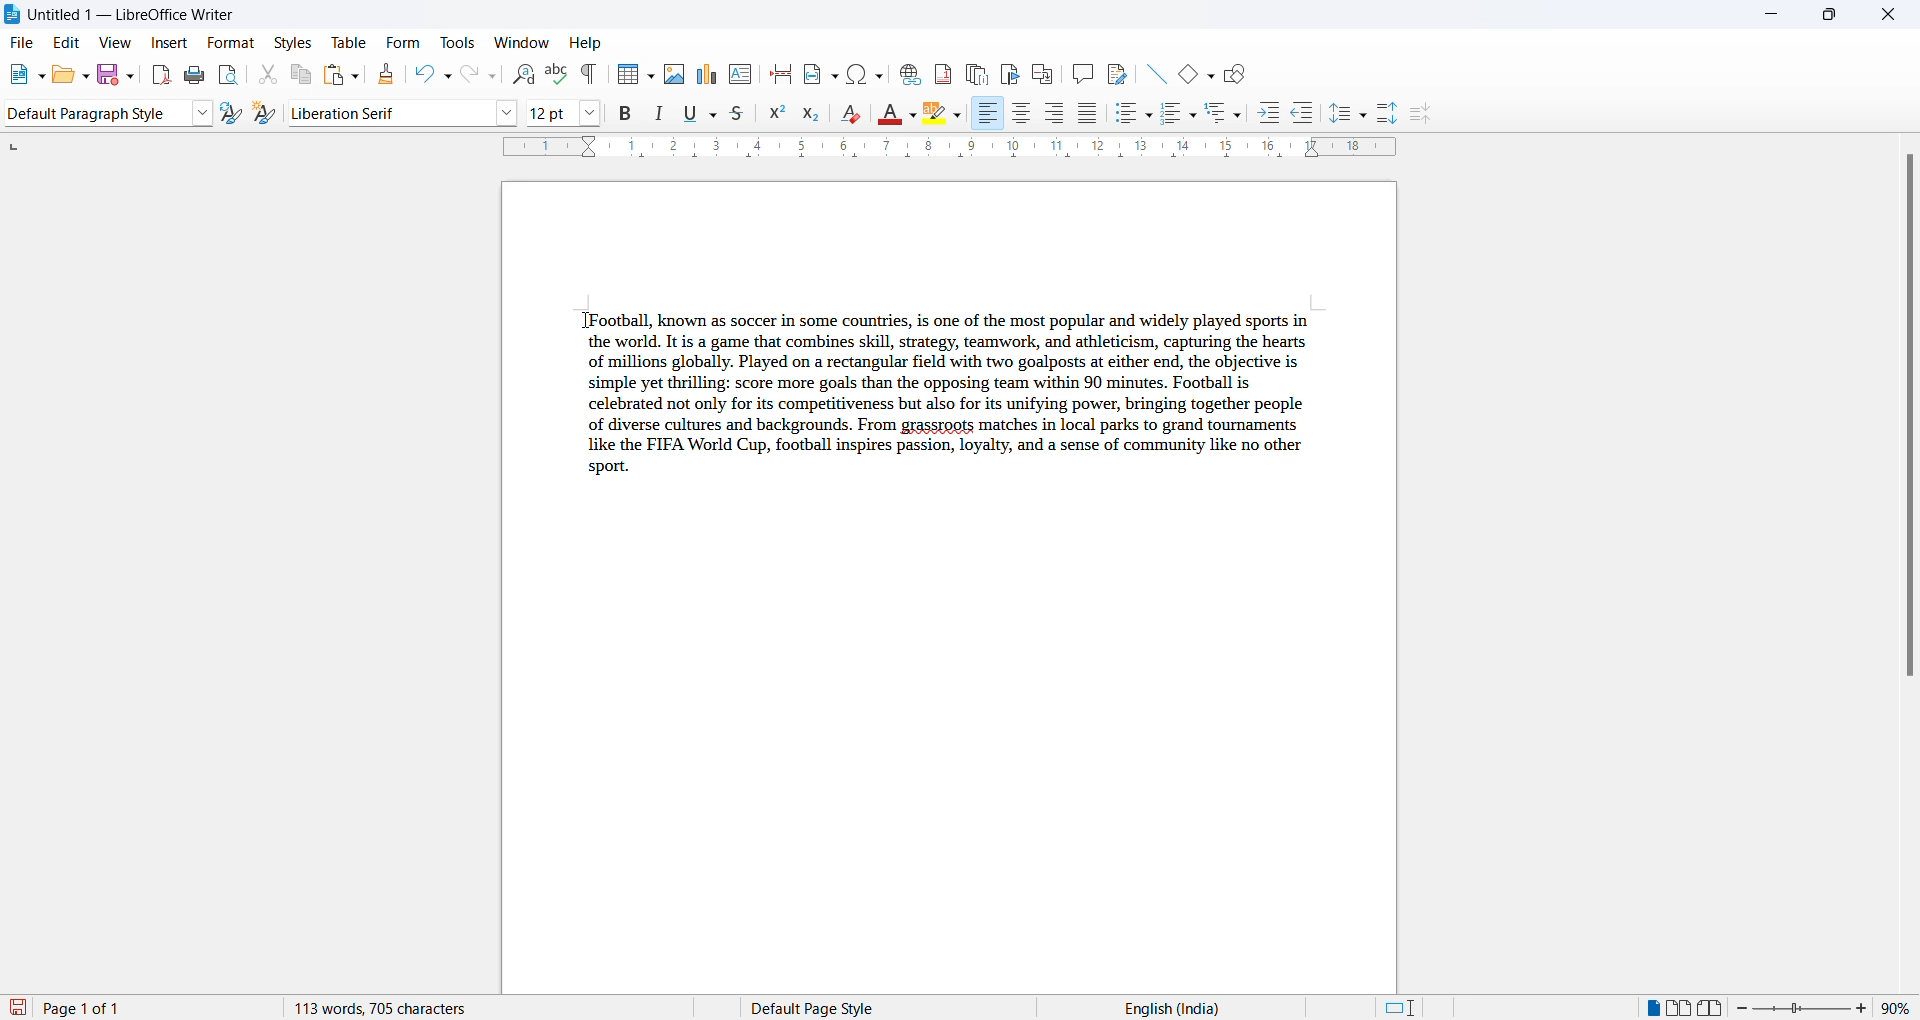  I want to click on zoom slider, so click(1805, 1008).